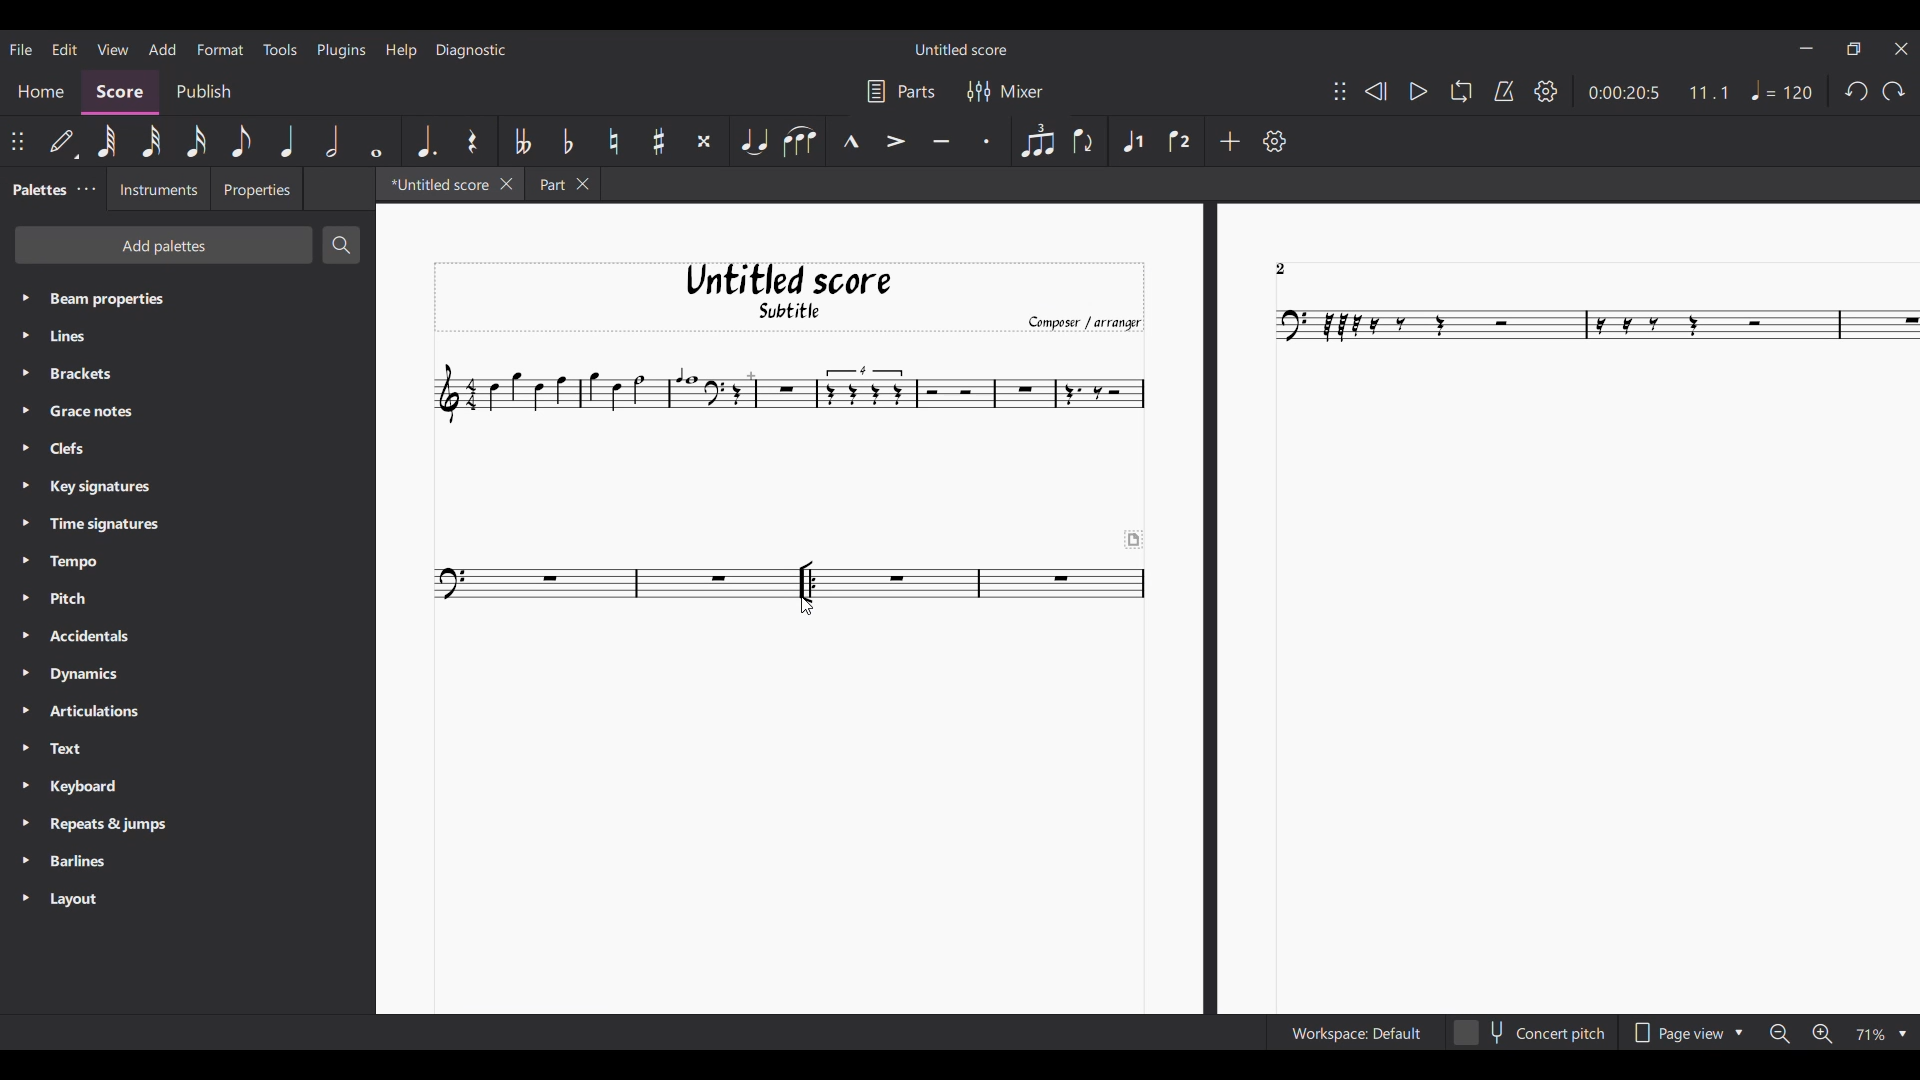 This screenshot has height=1080, width=1920. I want to click on Diagnostic menu, so click(471, 51).